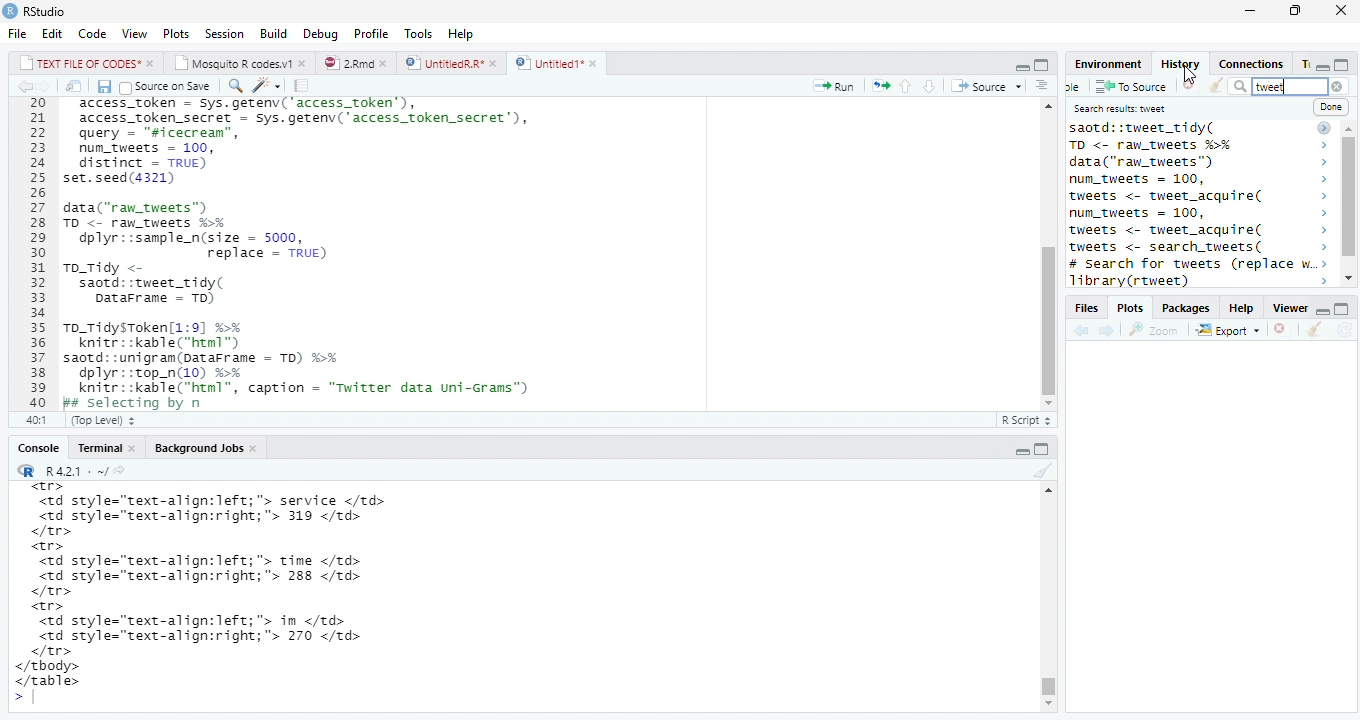  Describe the element at coordinates (357, 64) in the screenshot. I see `© 2”md` at that location.